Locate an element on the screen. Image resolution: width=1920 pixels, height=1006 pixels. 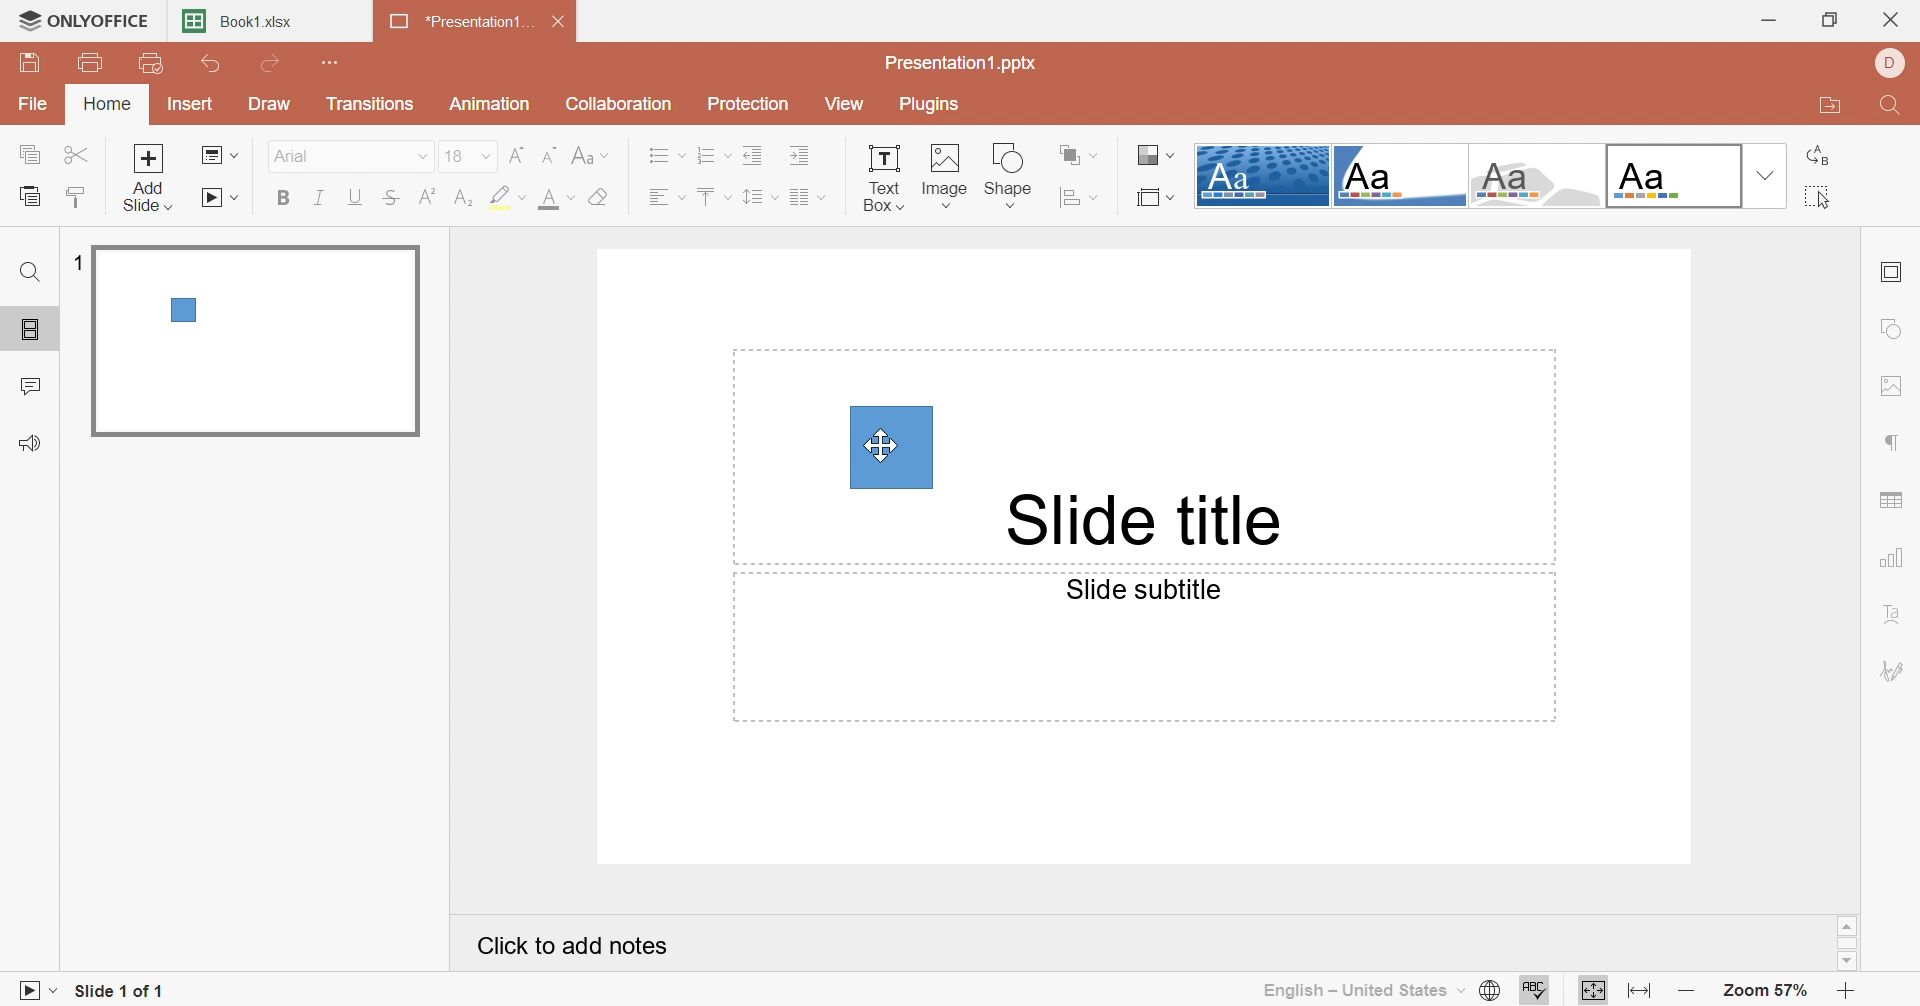
Scroll Bar is located at coordinates (1850, 944).